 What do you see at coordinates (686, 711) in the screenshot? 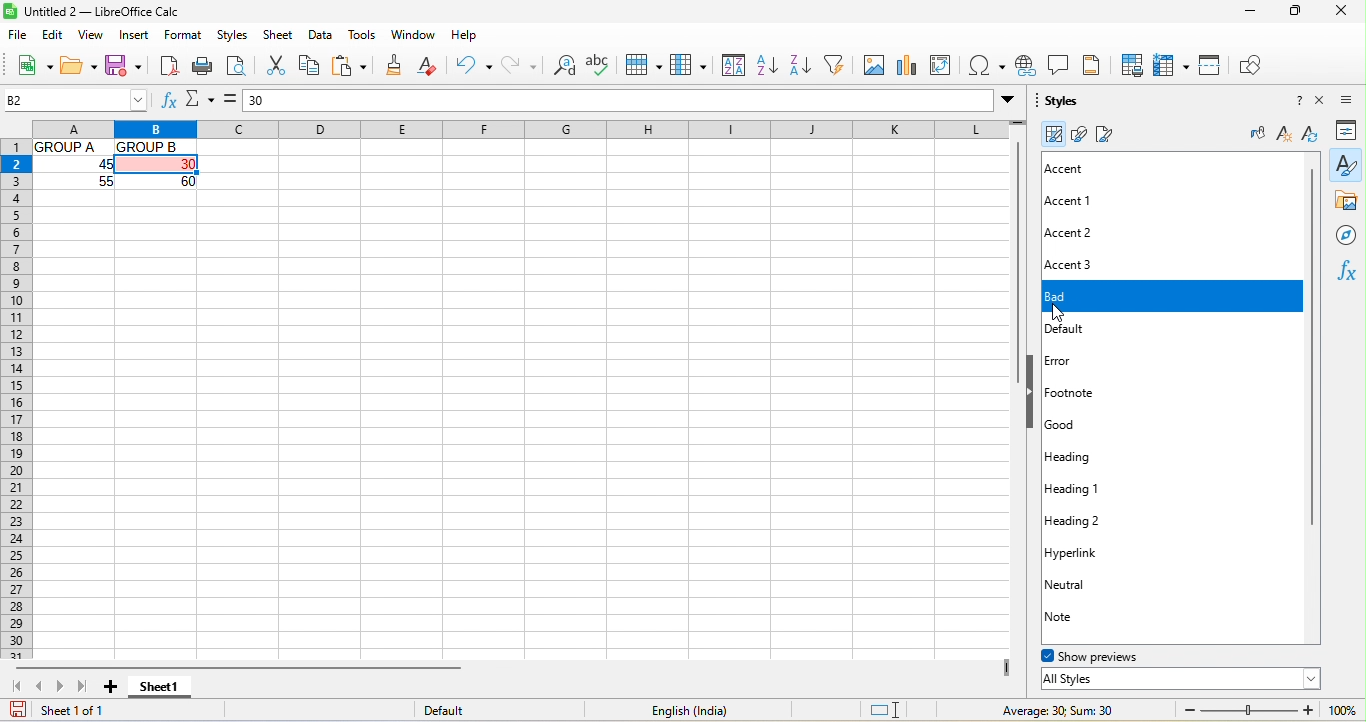
I see `English (India)` at bounding box center [686, 711].